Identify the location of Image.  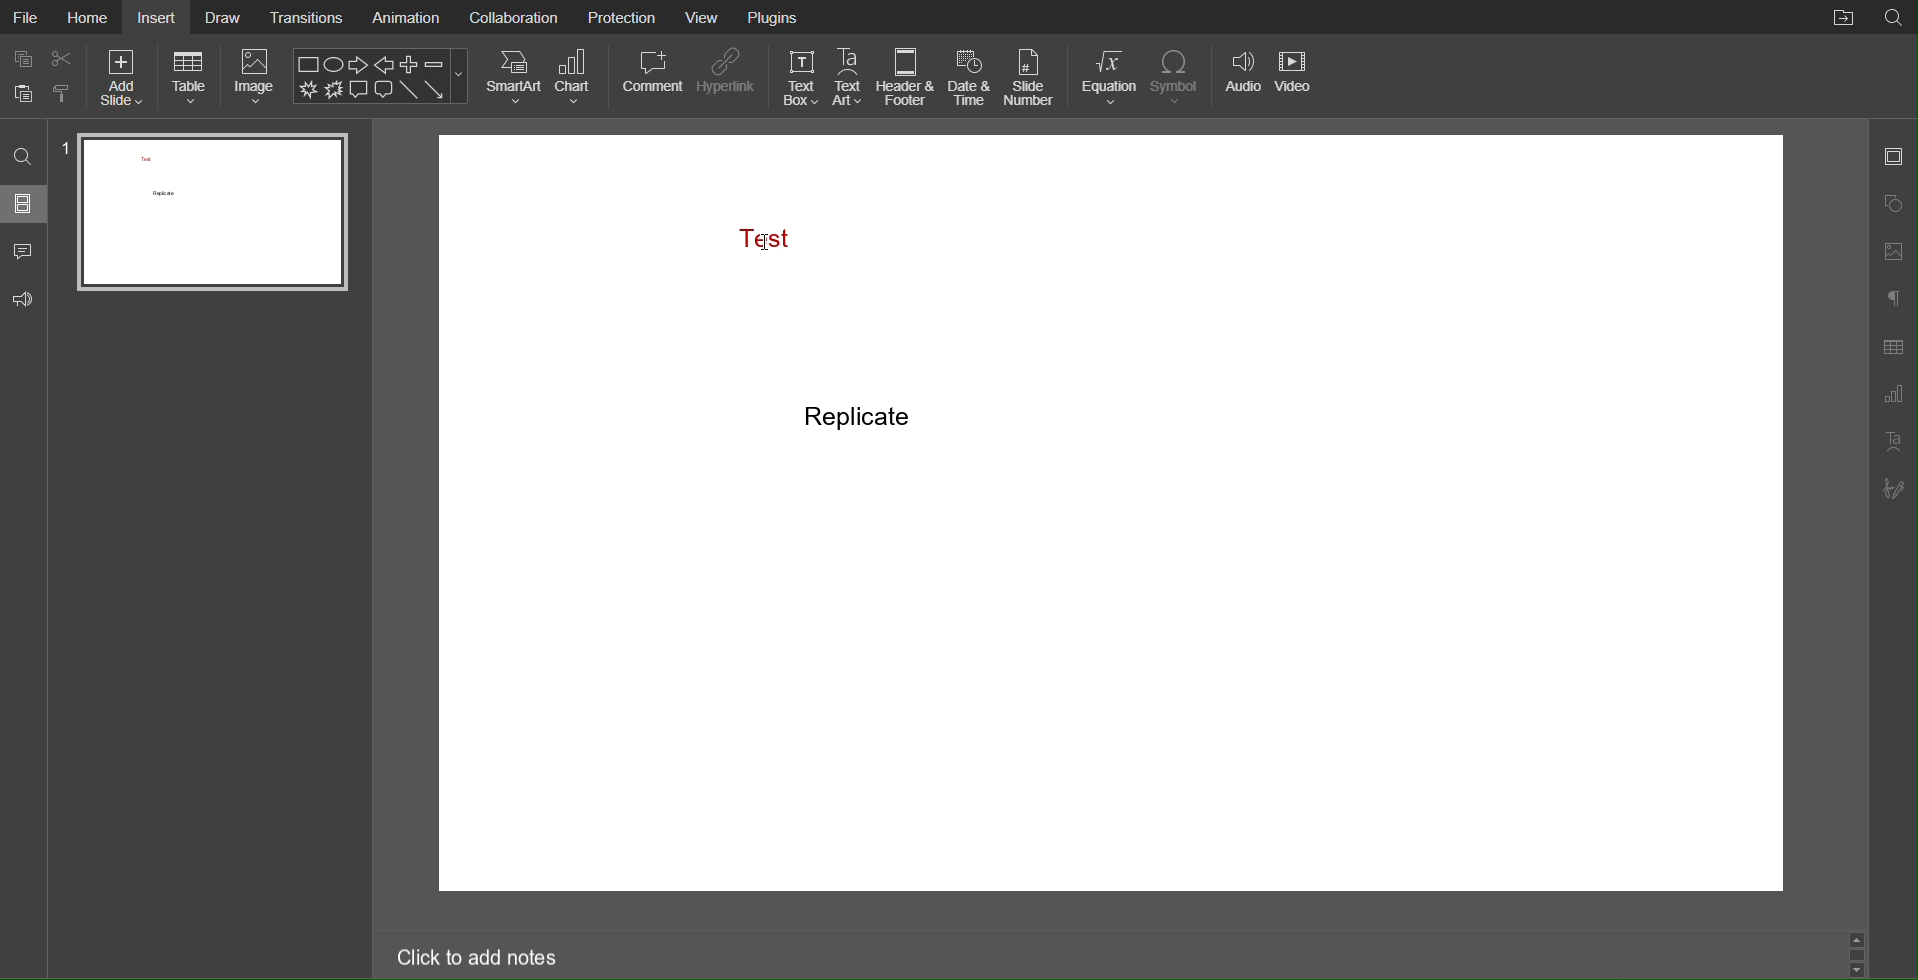
(257, 78).